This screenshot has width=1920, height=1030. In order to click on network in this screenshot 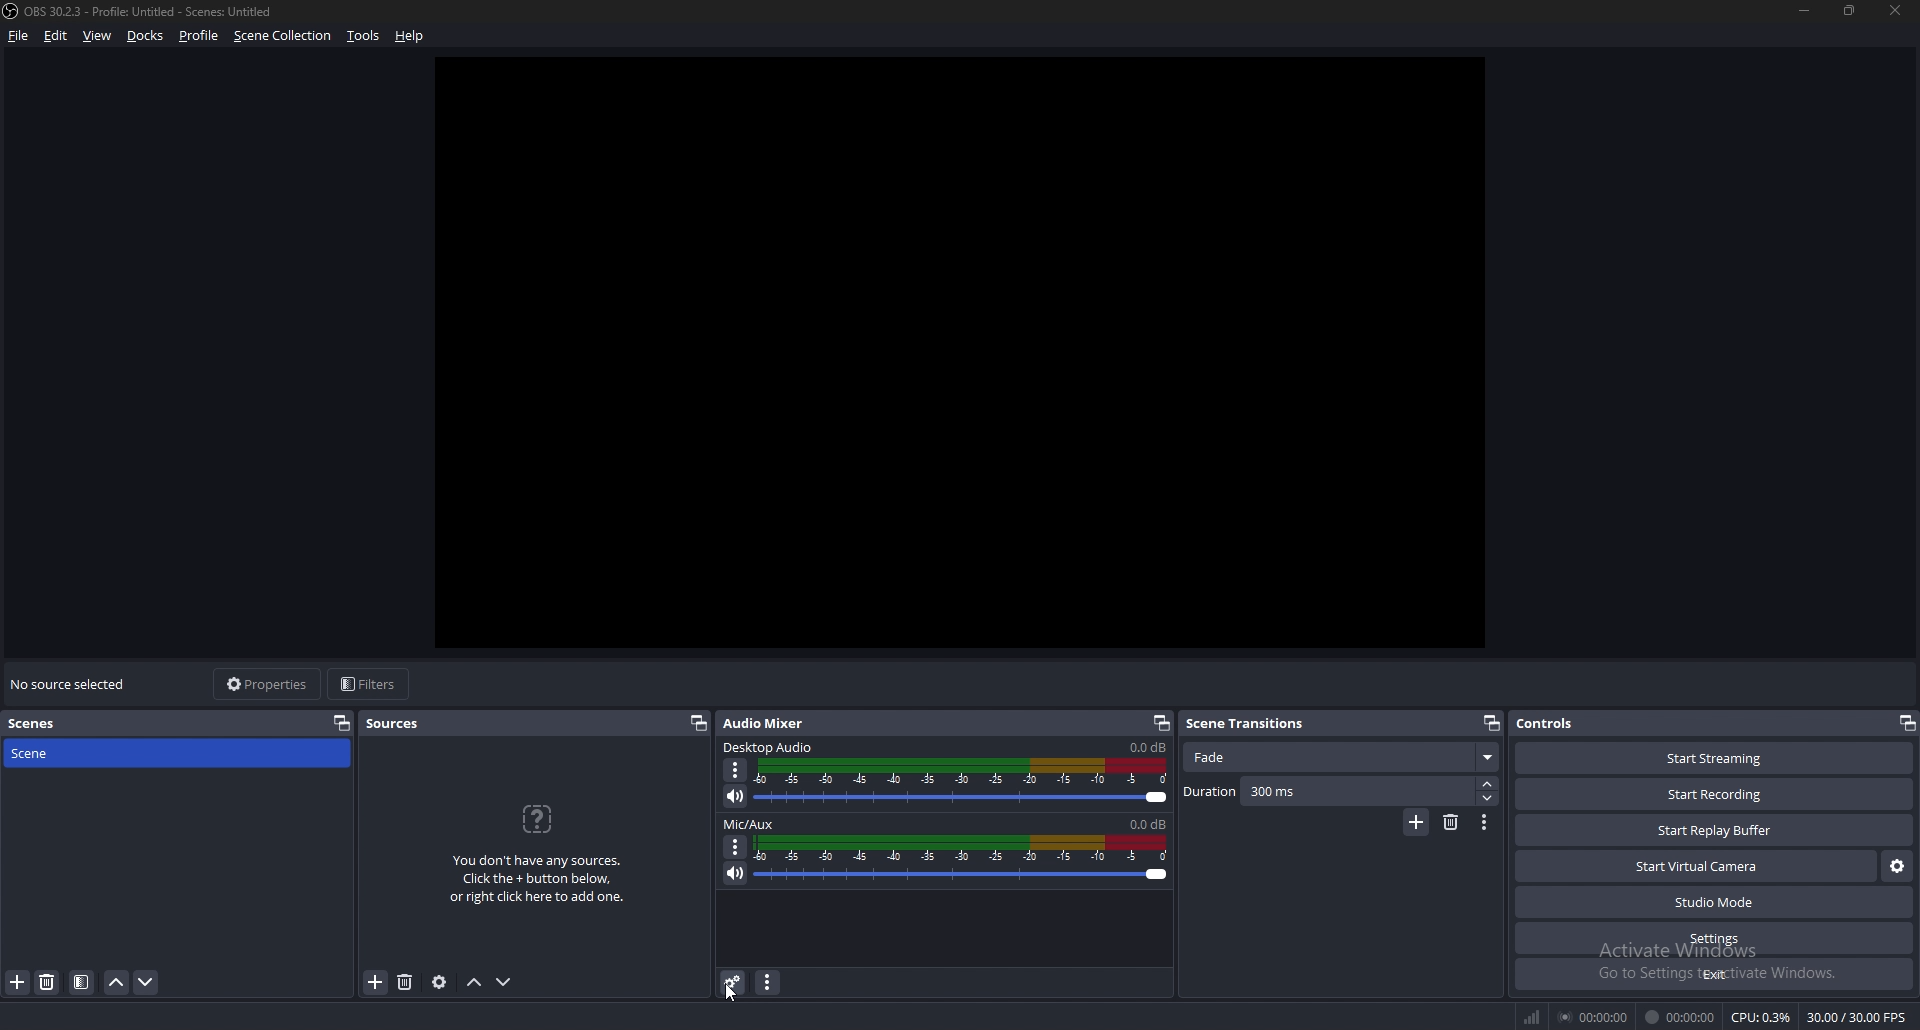, I will do `click(1534, 1017)`.